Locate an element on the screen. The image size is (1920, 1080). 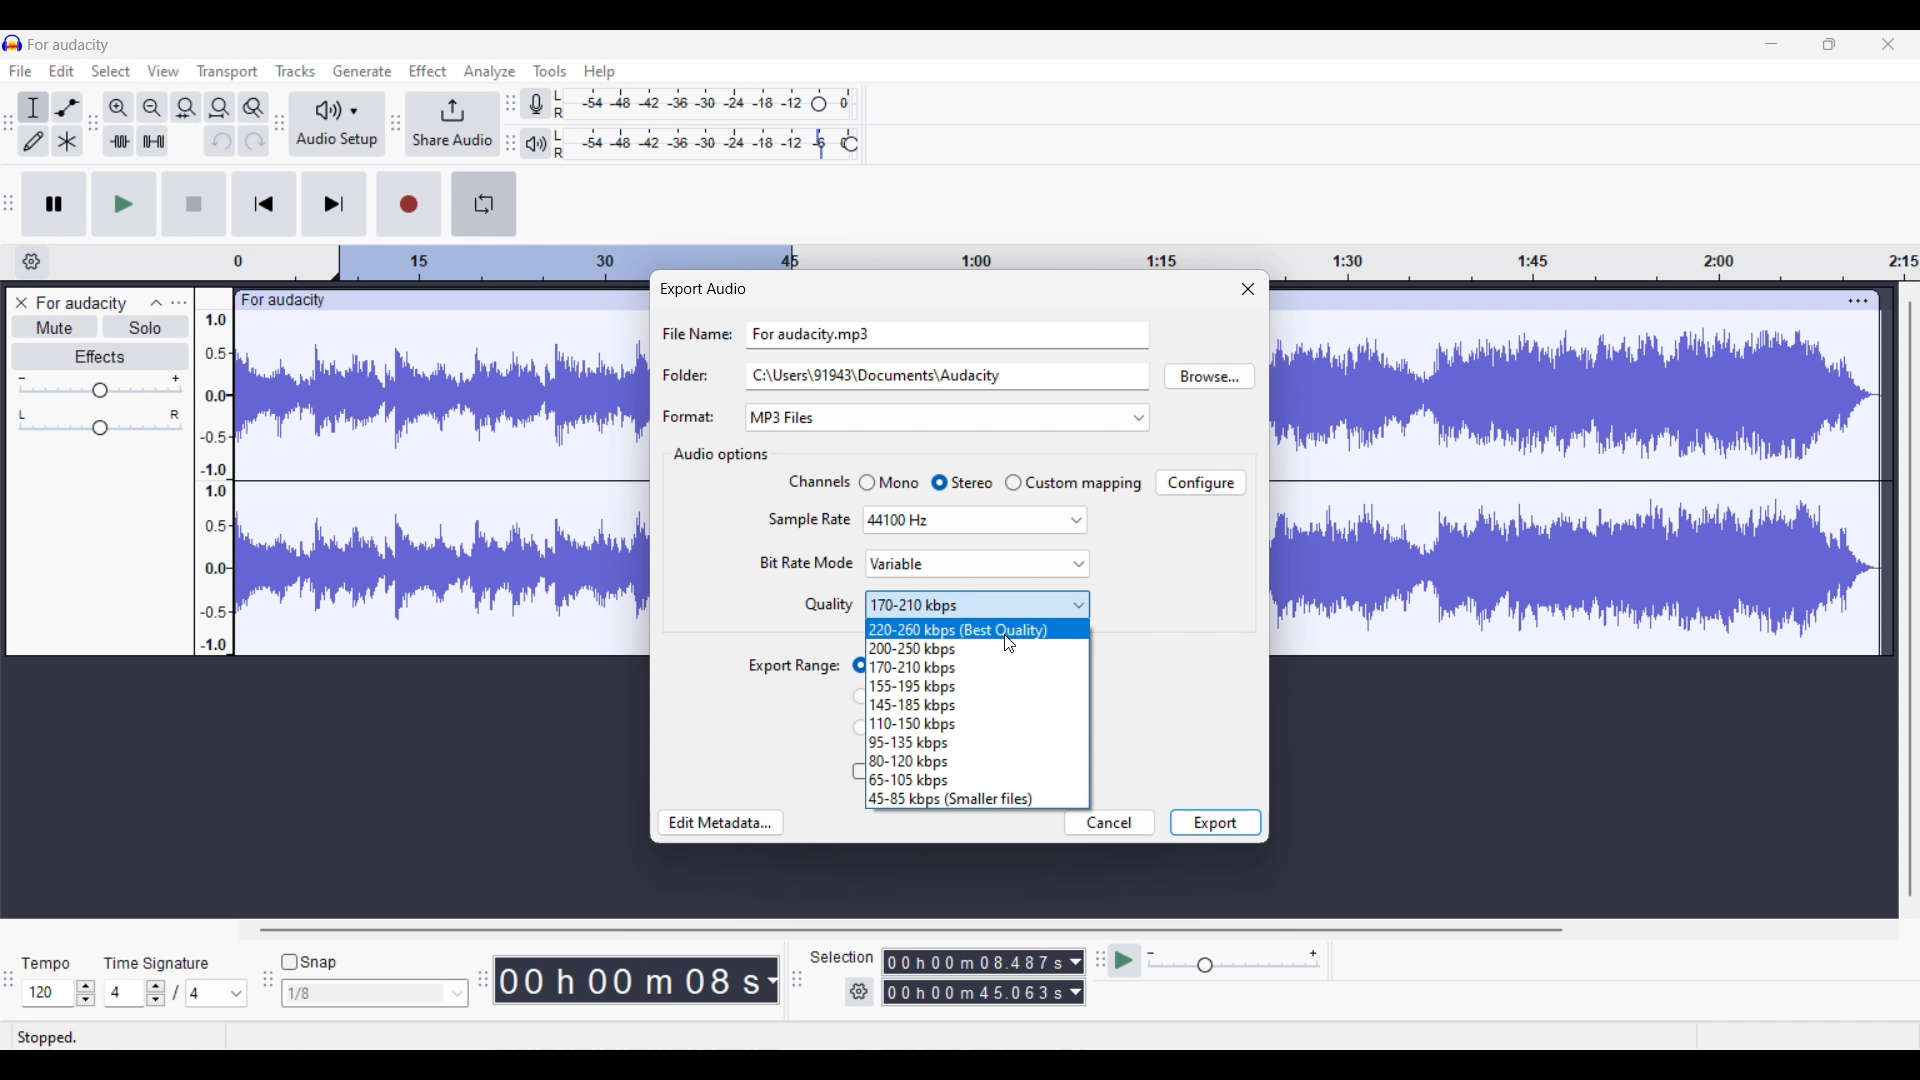
Indicates time signature settings is located at coordinates (157, 963).